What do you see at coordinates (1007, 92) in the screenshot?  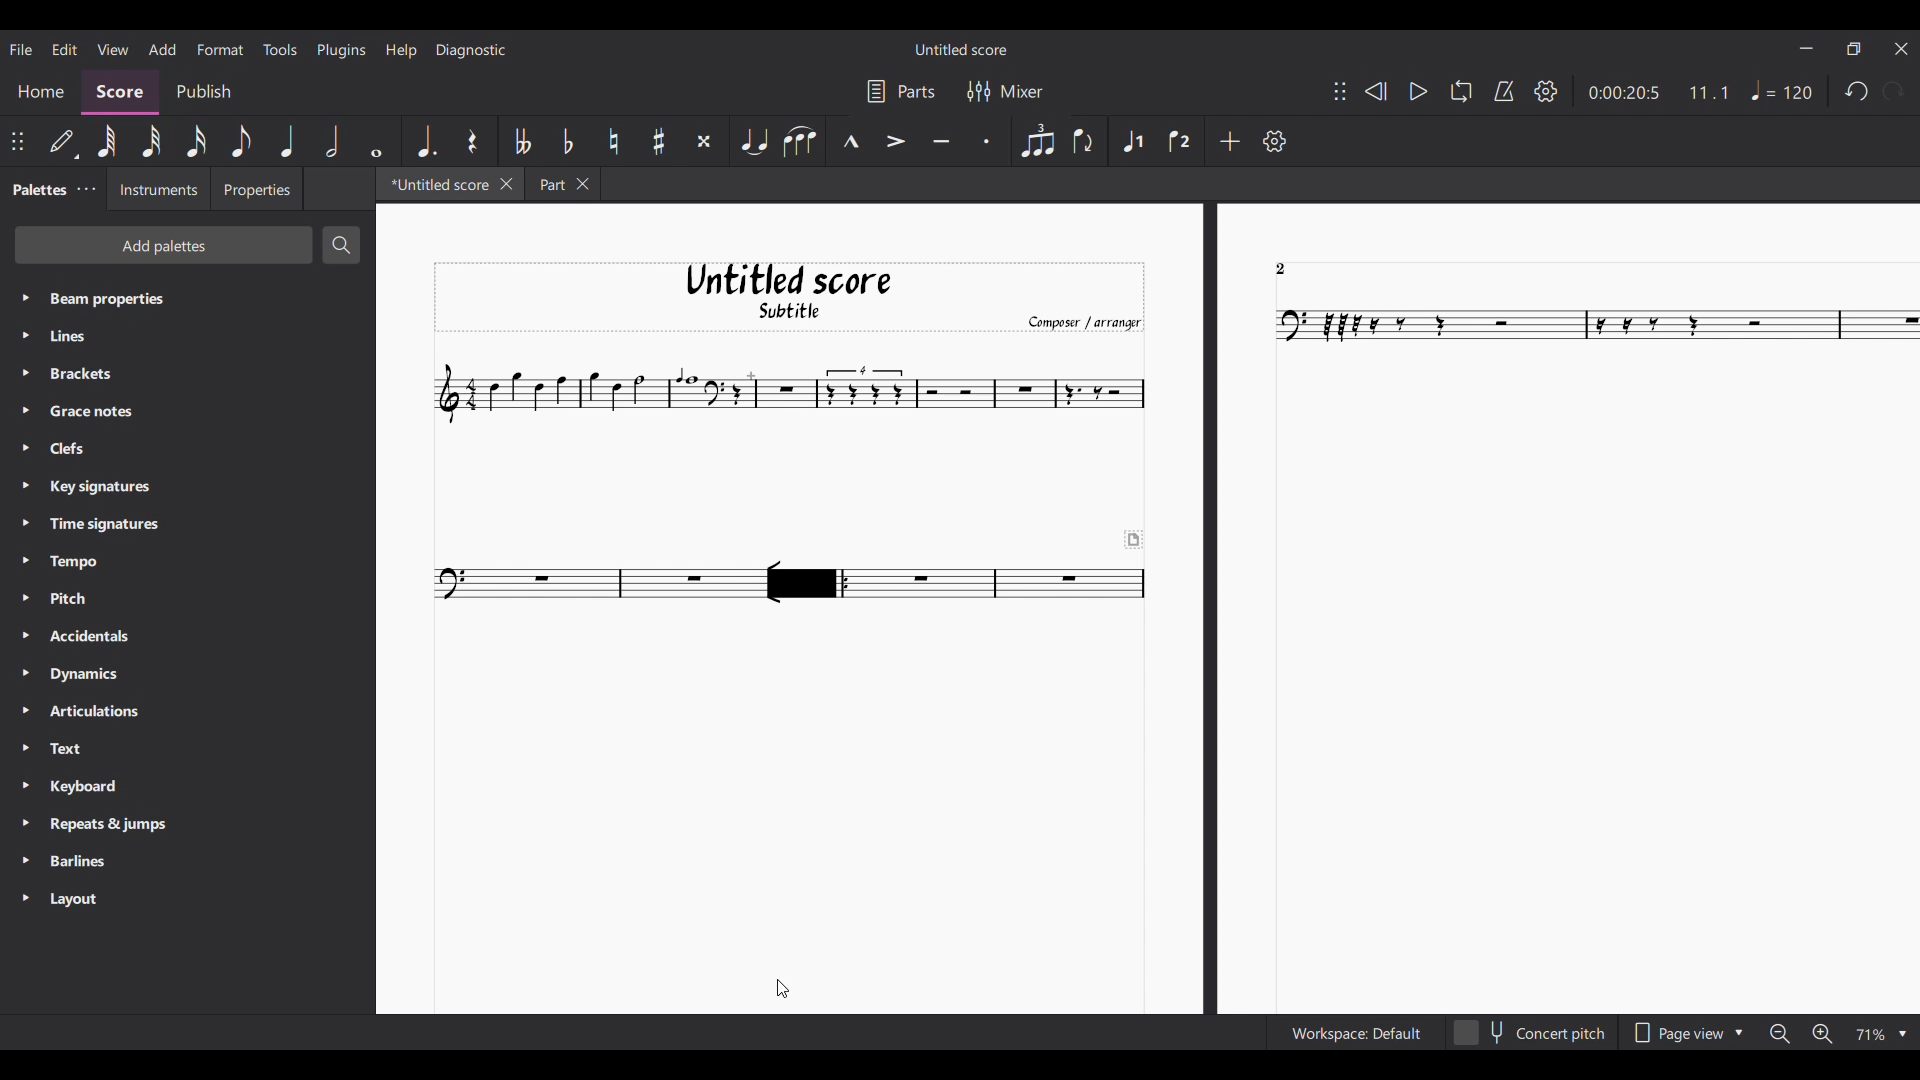 I see `Mixer settings` at bounding box center [1007, 92].